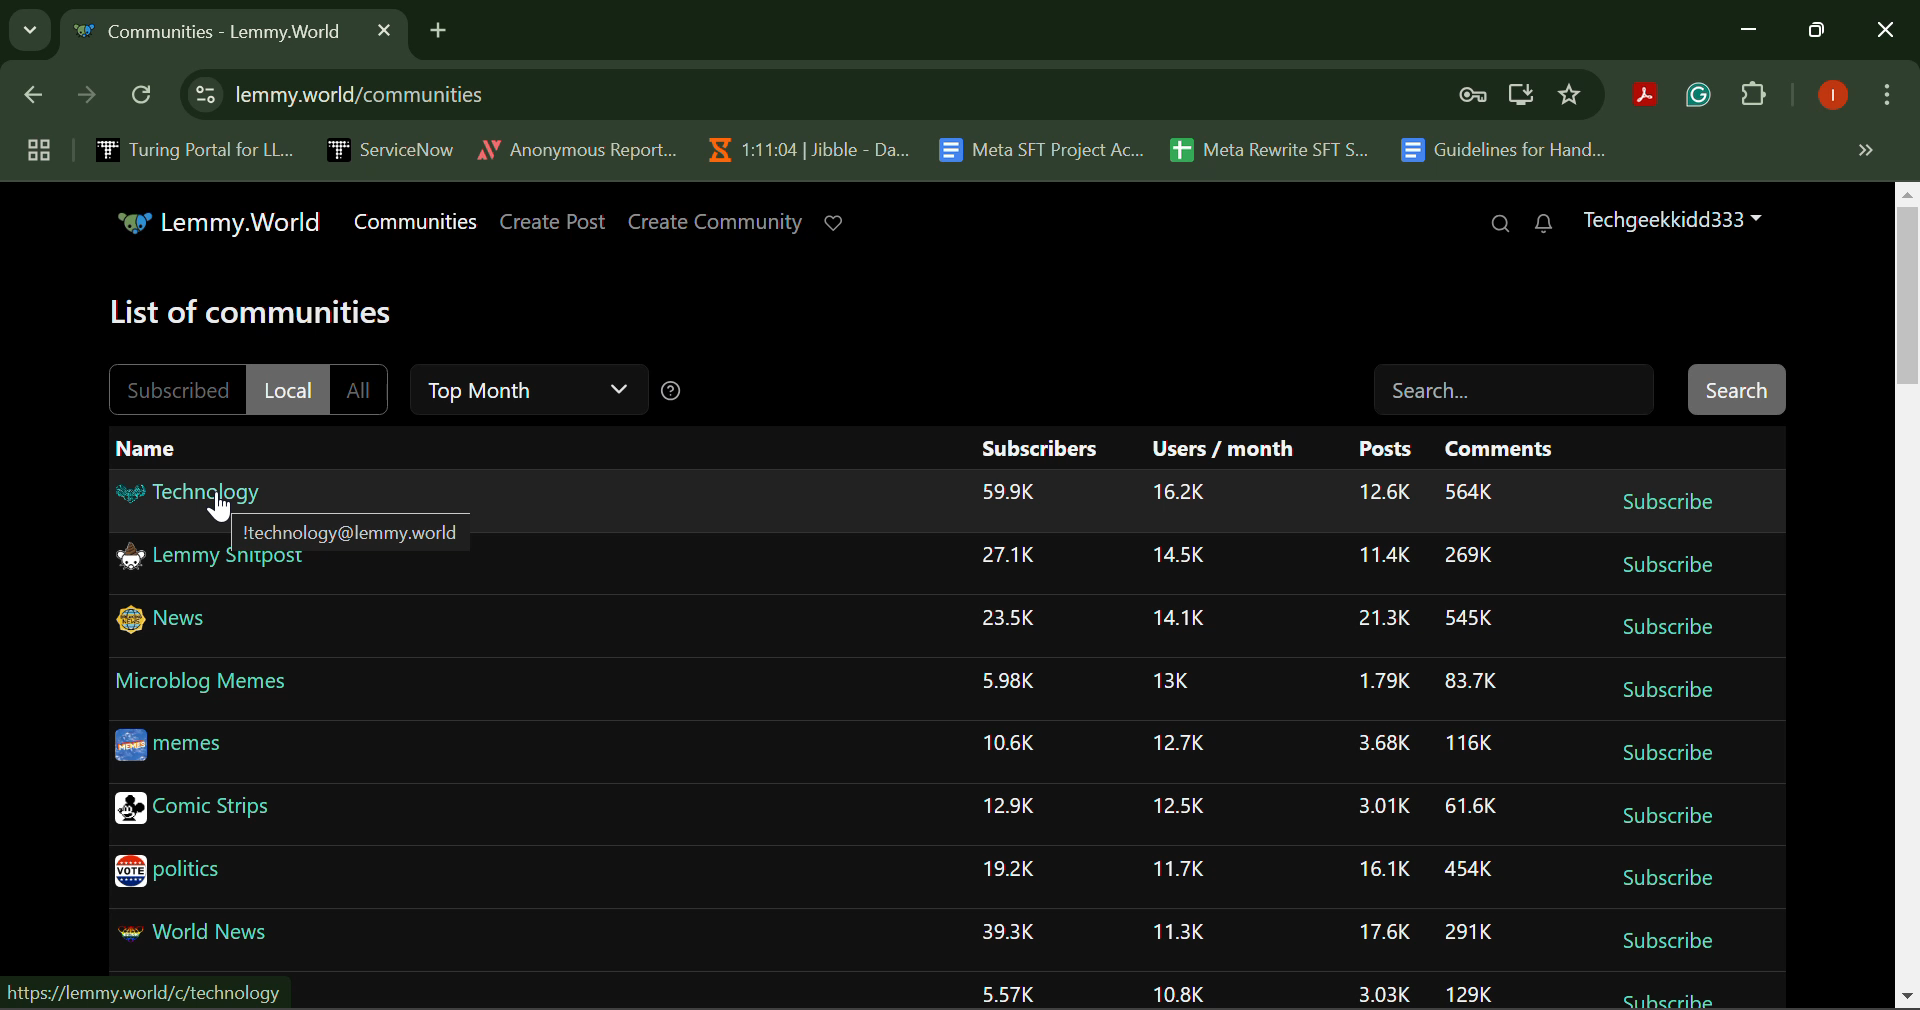  I want to click on Create Community, so click(716, 223).